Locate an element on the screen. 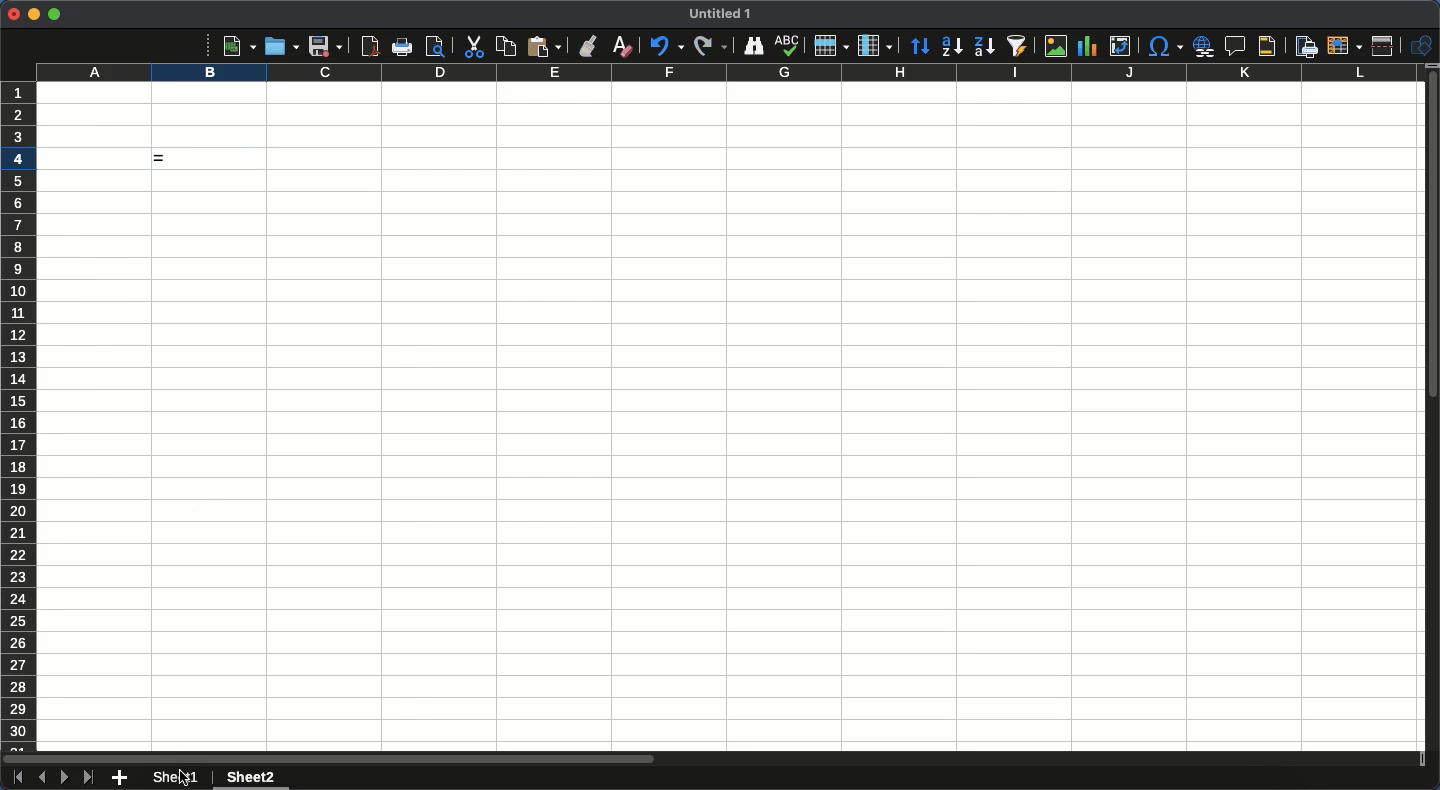 The image size is (1440, 790). Add new sheet is located at coordinates (120, 779).